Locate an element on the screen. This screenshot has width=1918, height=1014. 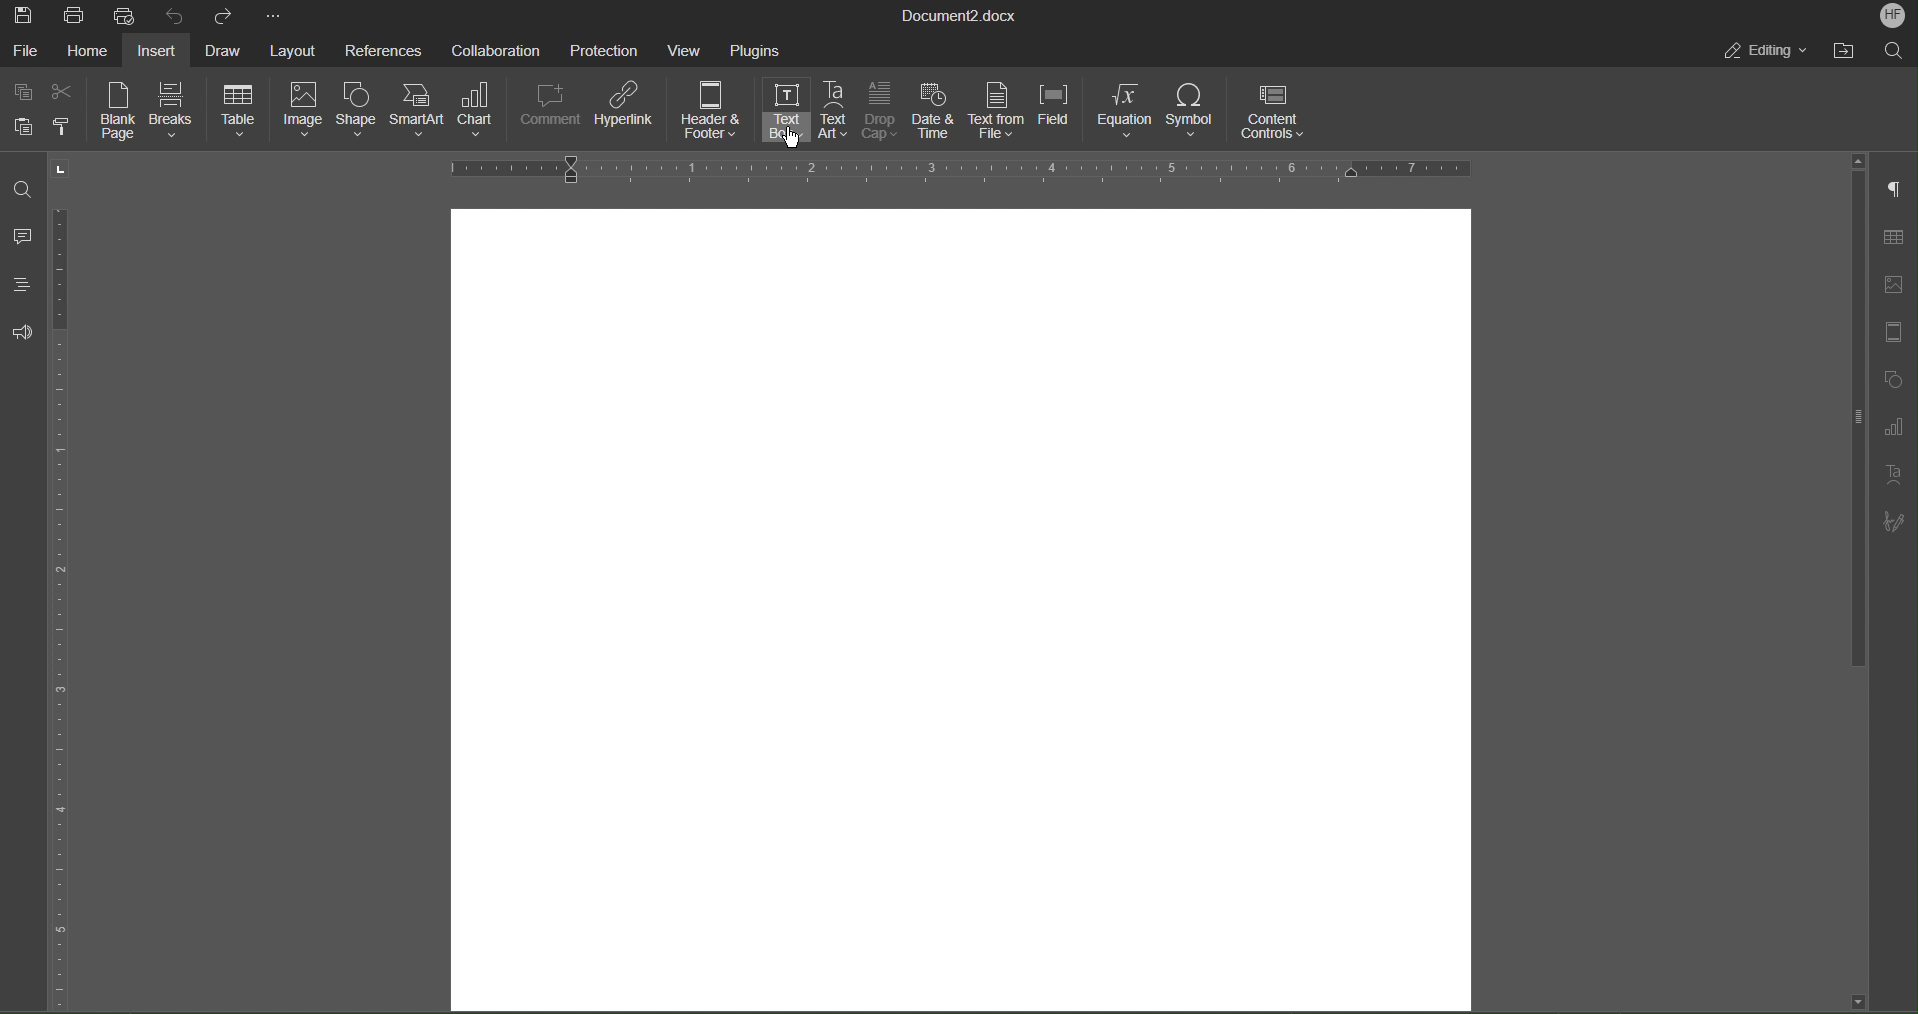
Feedback and Support is located at coordinates (22, 332).